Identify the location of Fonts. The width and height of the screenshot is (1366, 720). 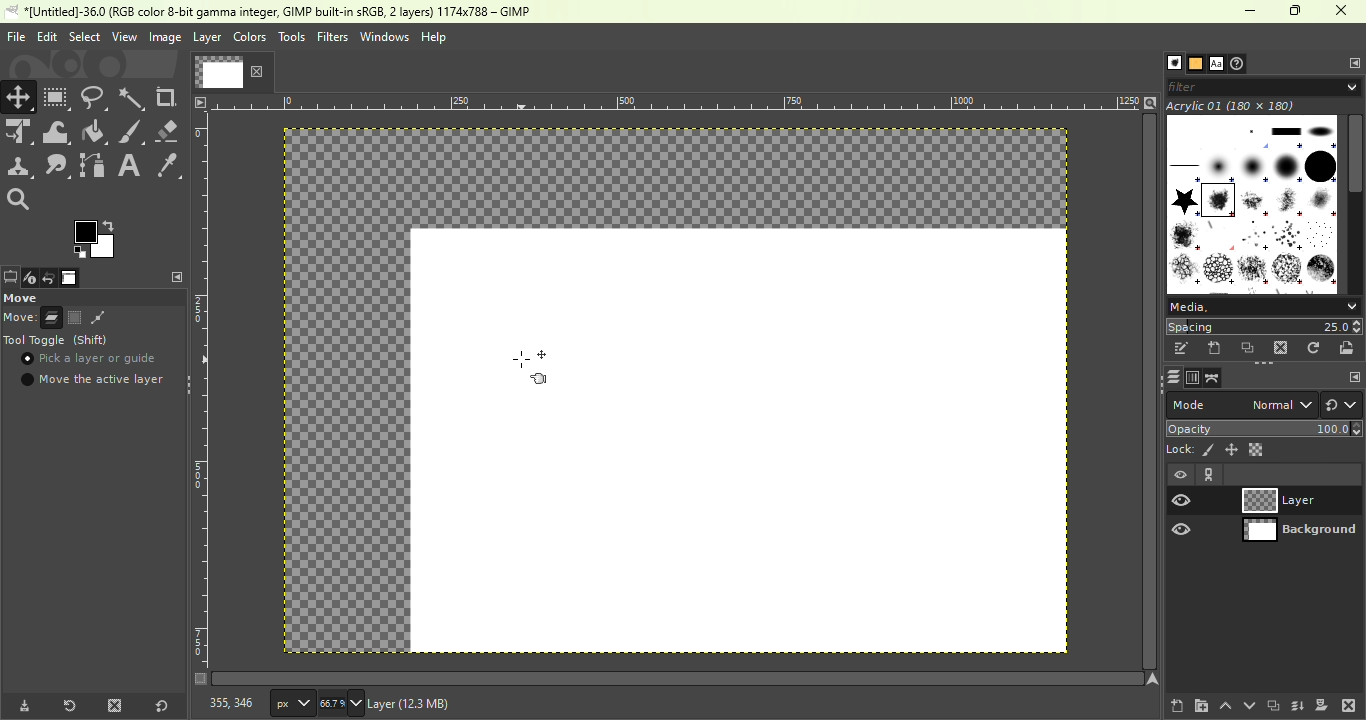
(1216, 61).